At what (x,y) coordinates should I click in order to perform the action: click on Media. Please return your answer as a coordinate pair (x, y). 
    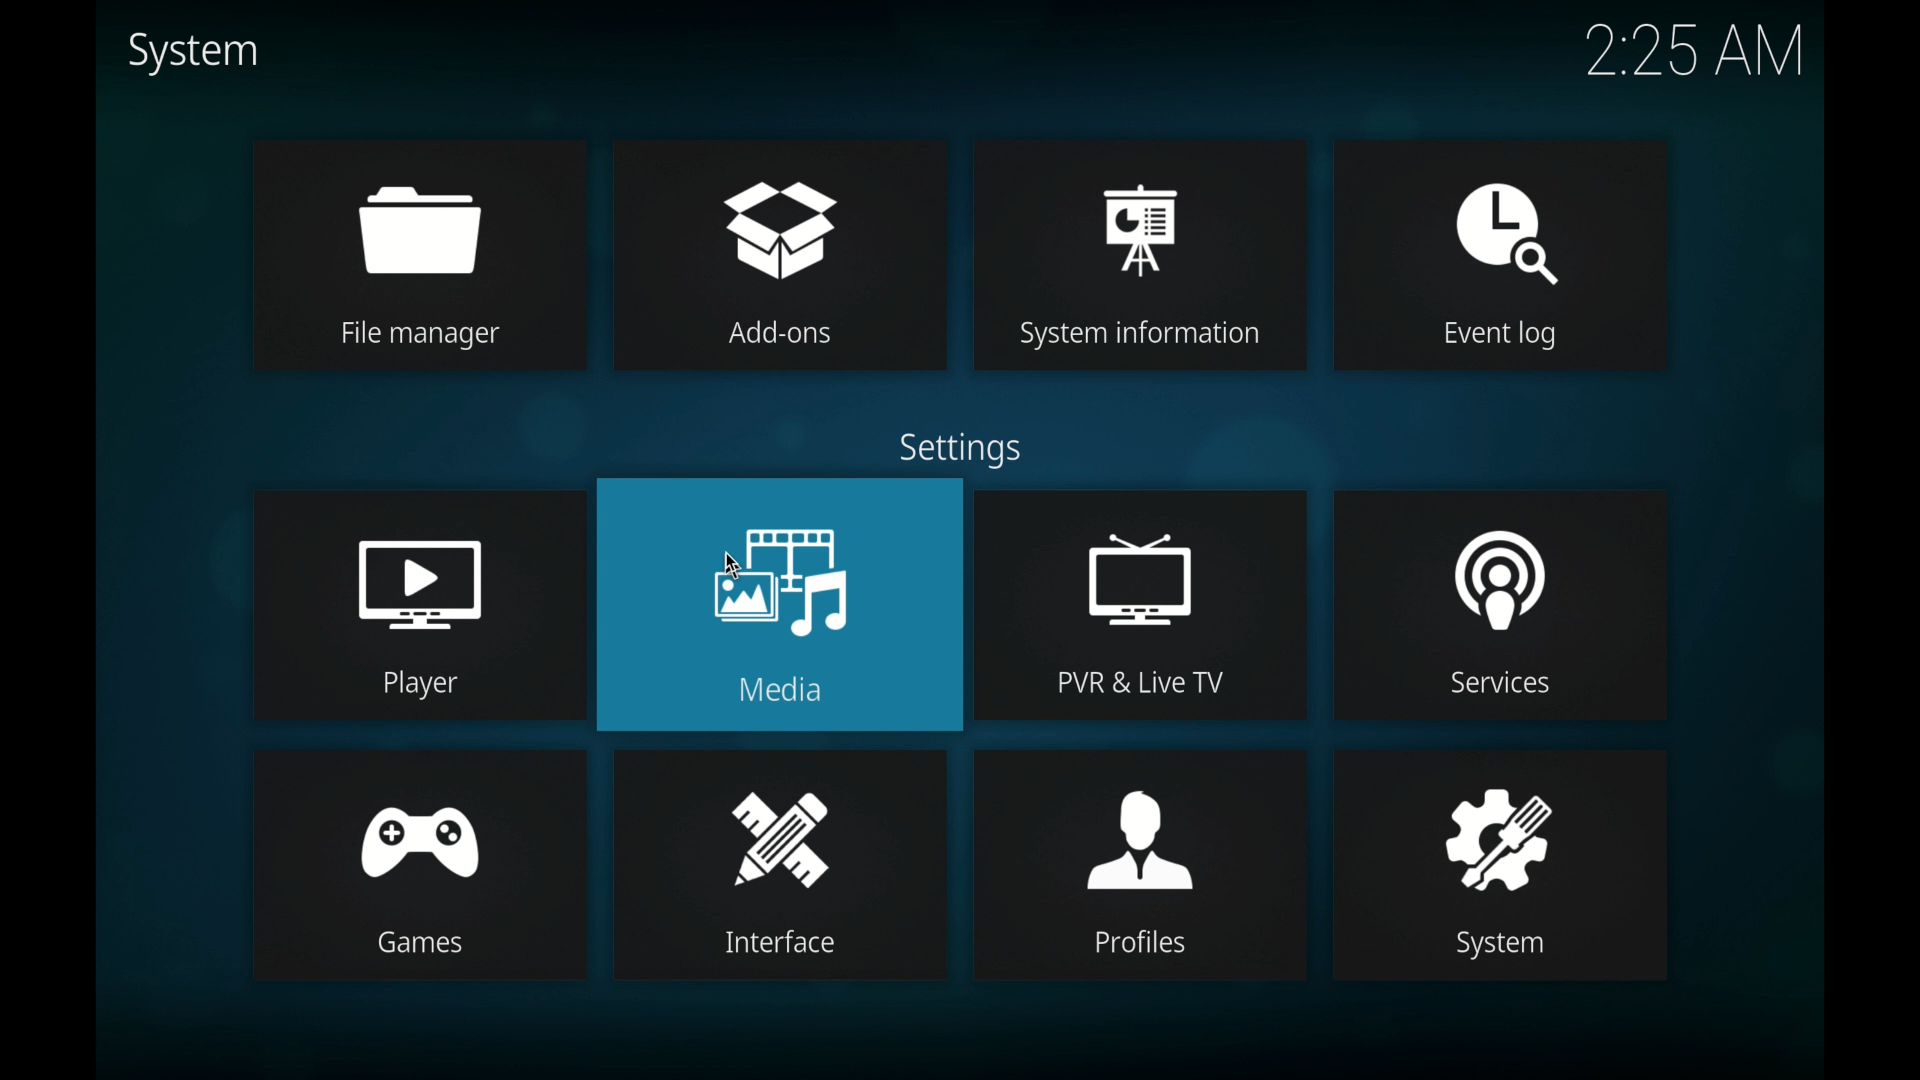
    Looking at the image, I should click on (783, 689).